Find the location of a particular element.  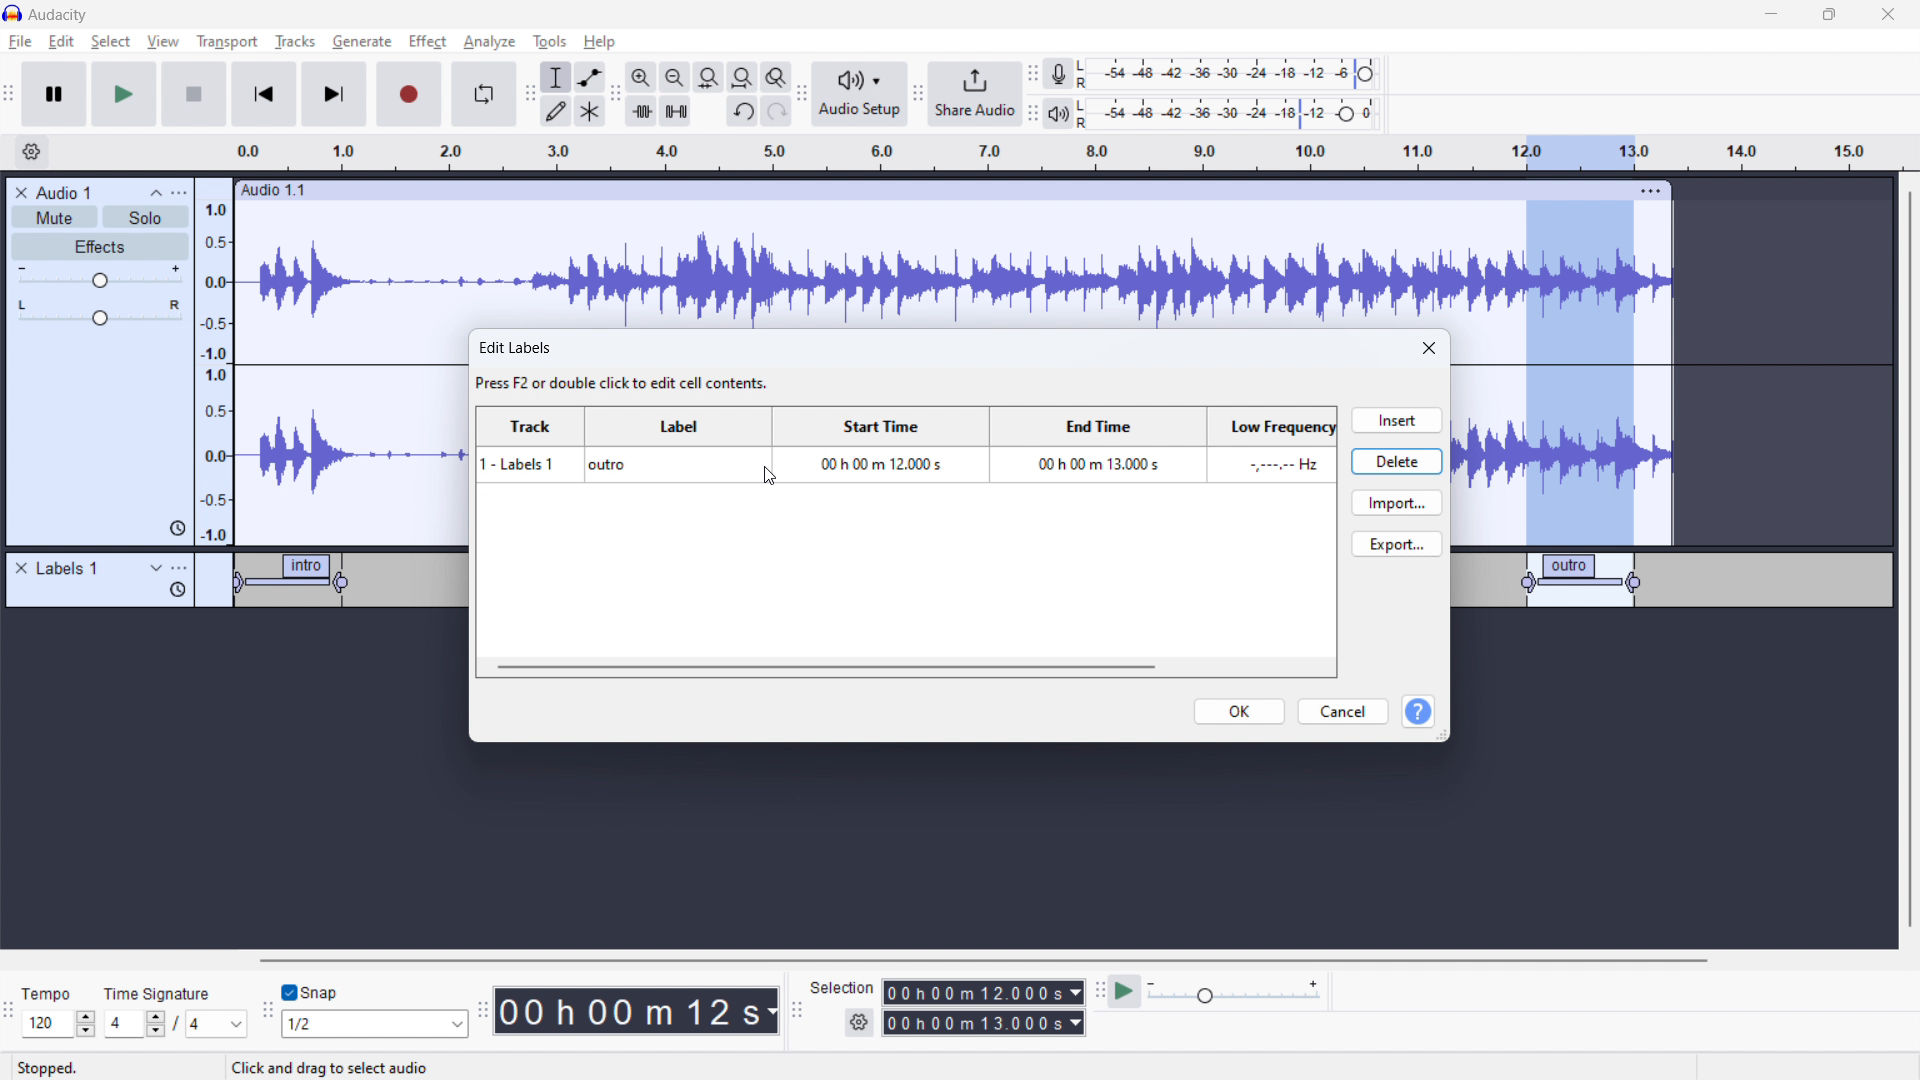

silence audio selection is located at coordinates (676, 111).